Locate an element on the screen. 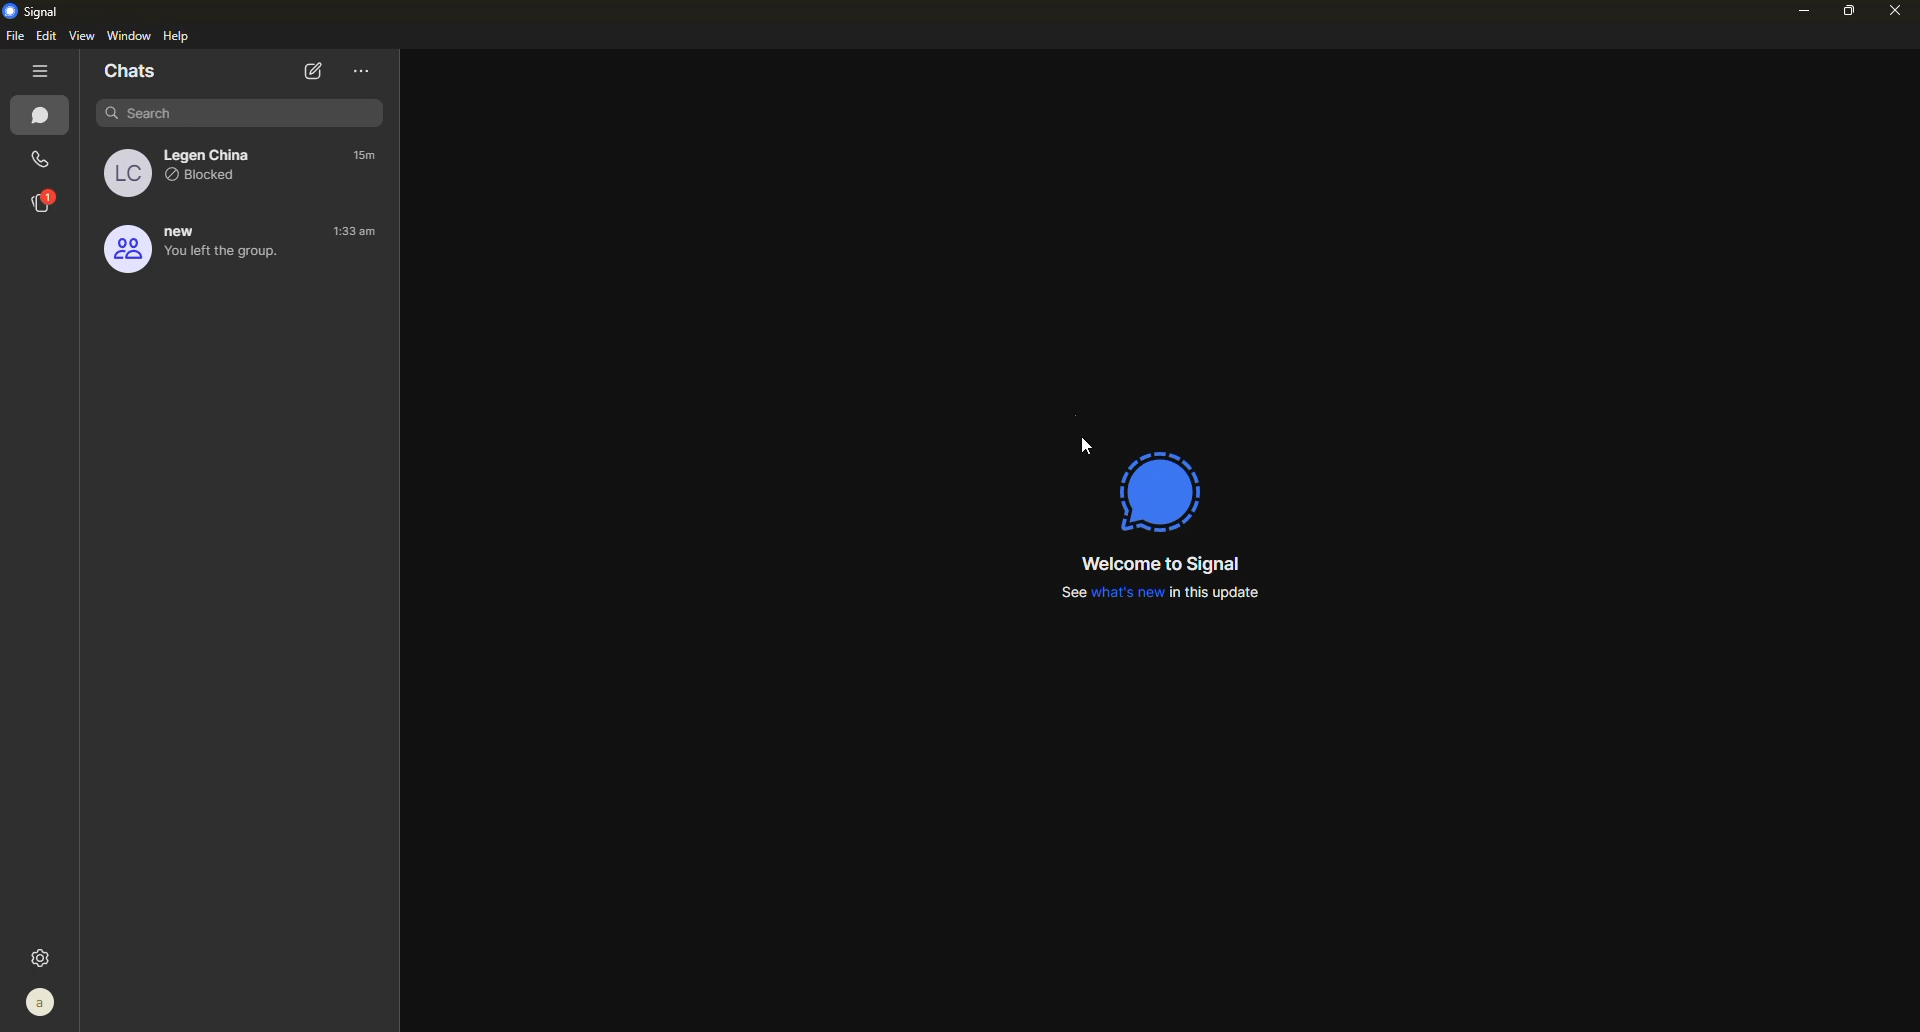 This screenshot has height=1032, width=1920. time is located at coordinates (357, 233).